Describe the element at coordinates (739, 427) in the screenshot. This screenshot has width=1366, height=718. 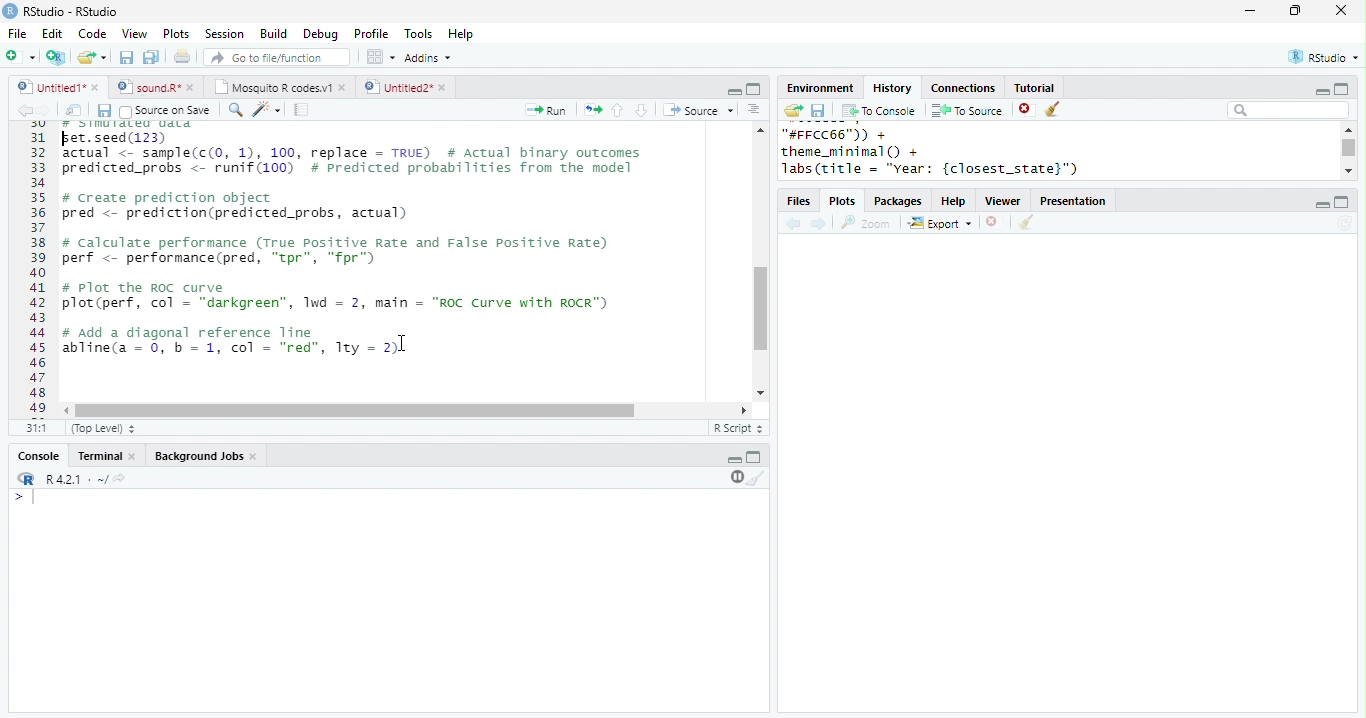
I see `R Script` at that location.